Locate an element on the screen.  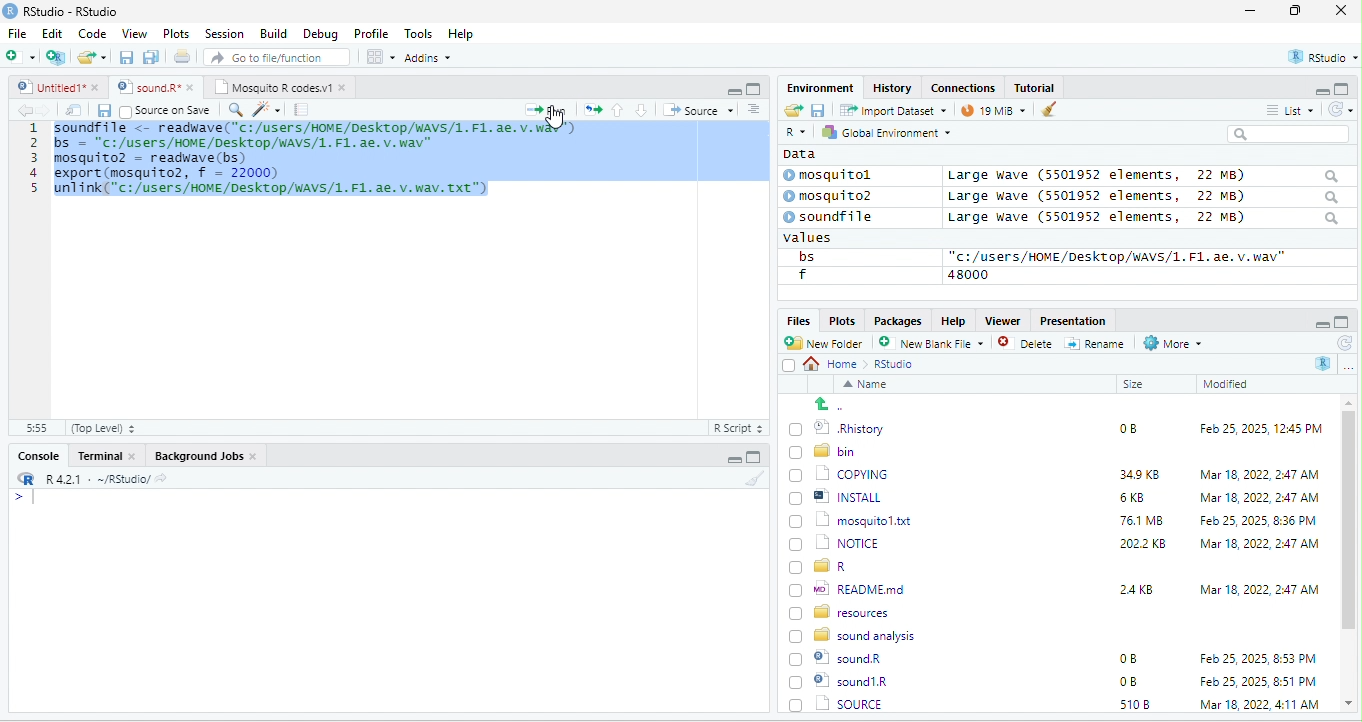
source on Save is located at coordinates (167, 112).